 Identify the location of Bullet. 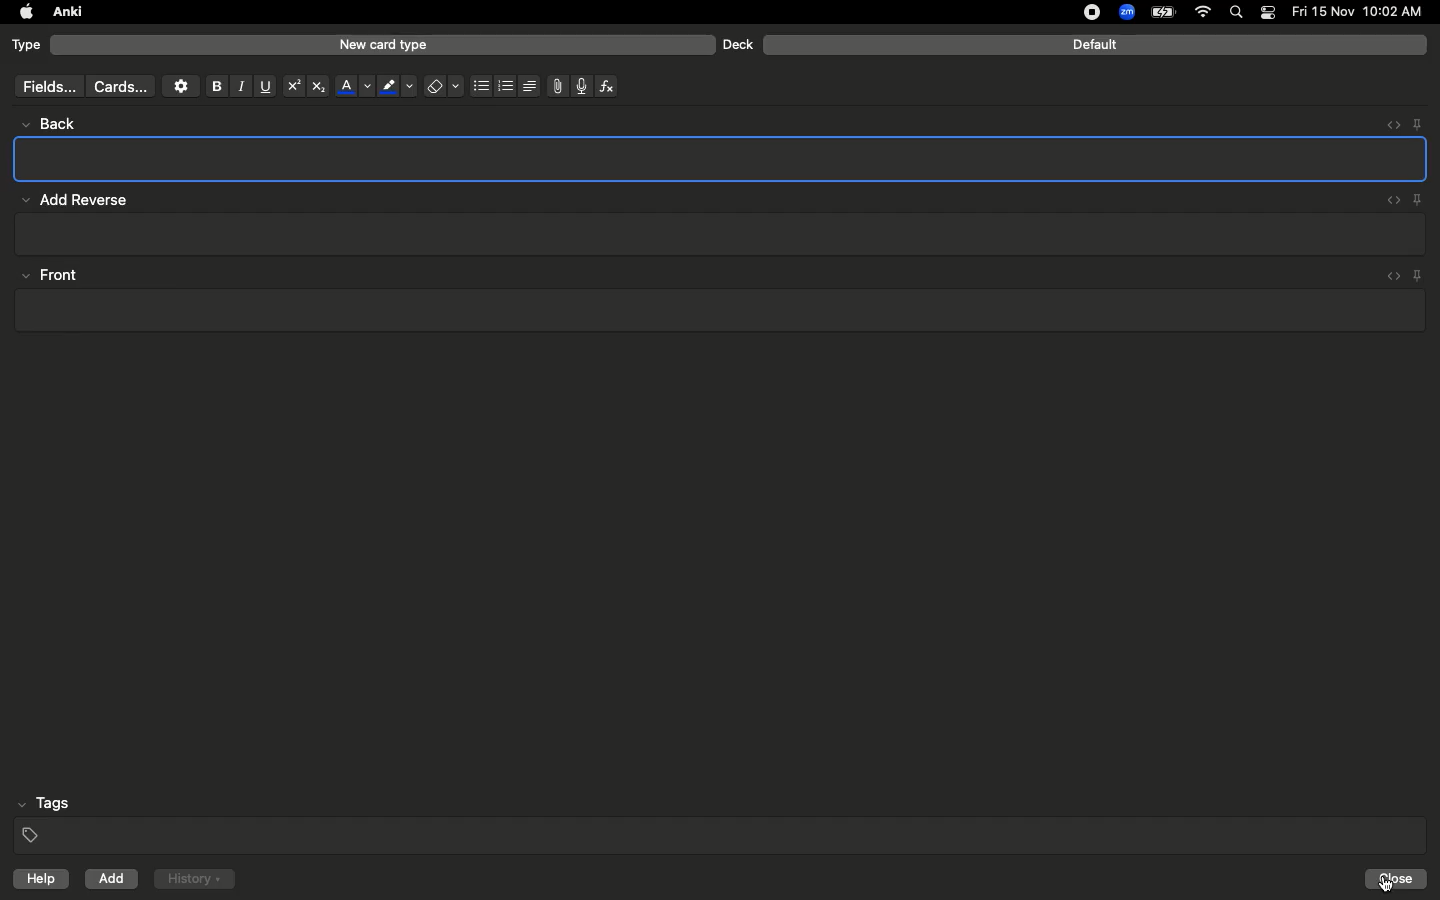
(480, 86).